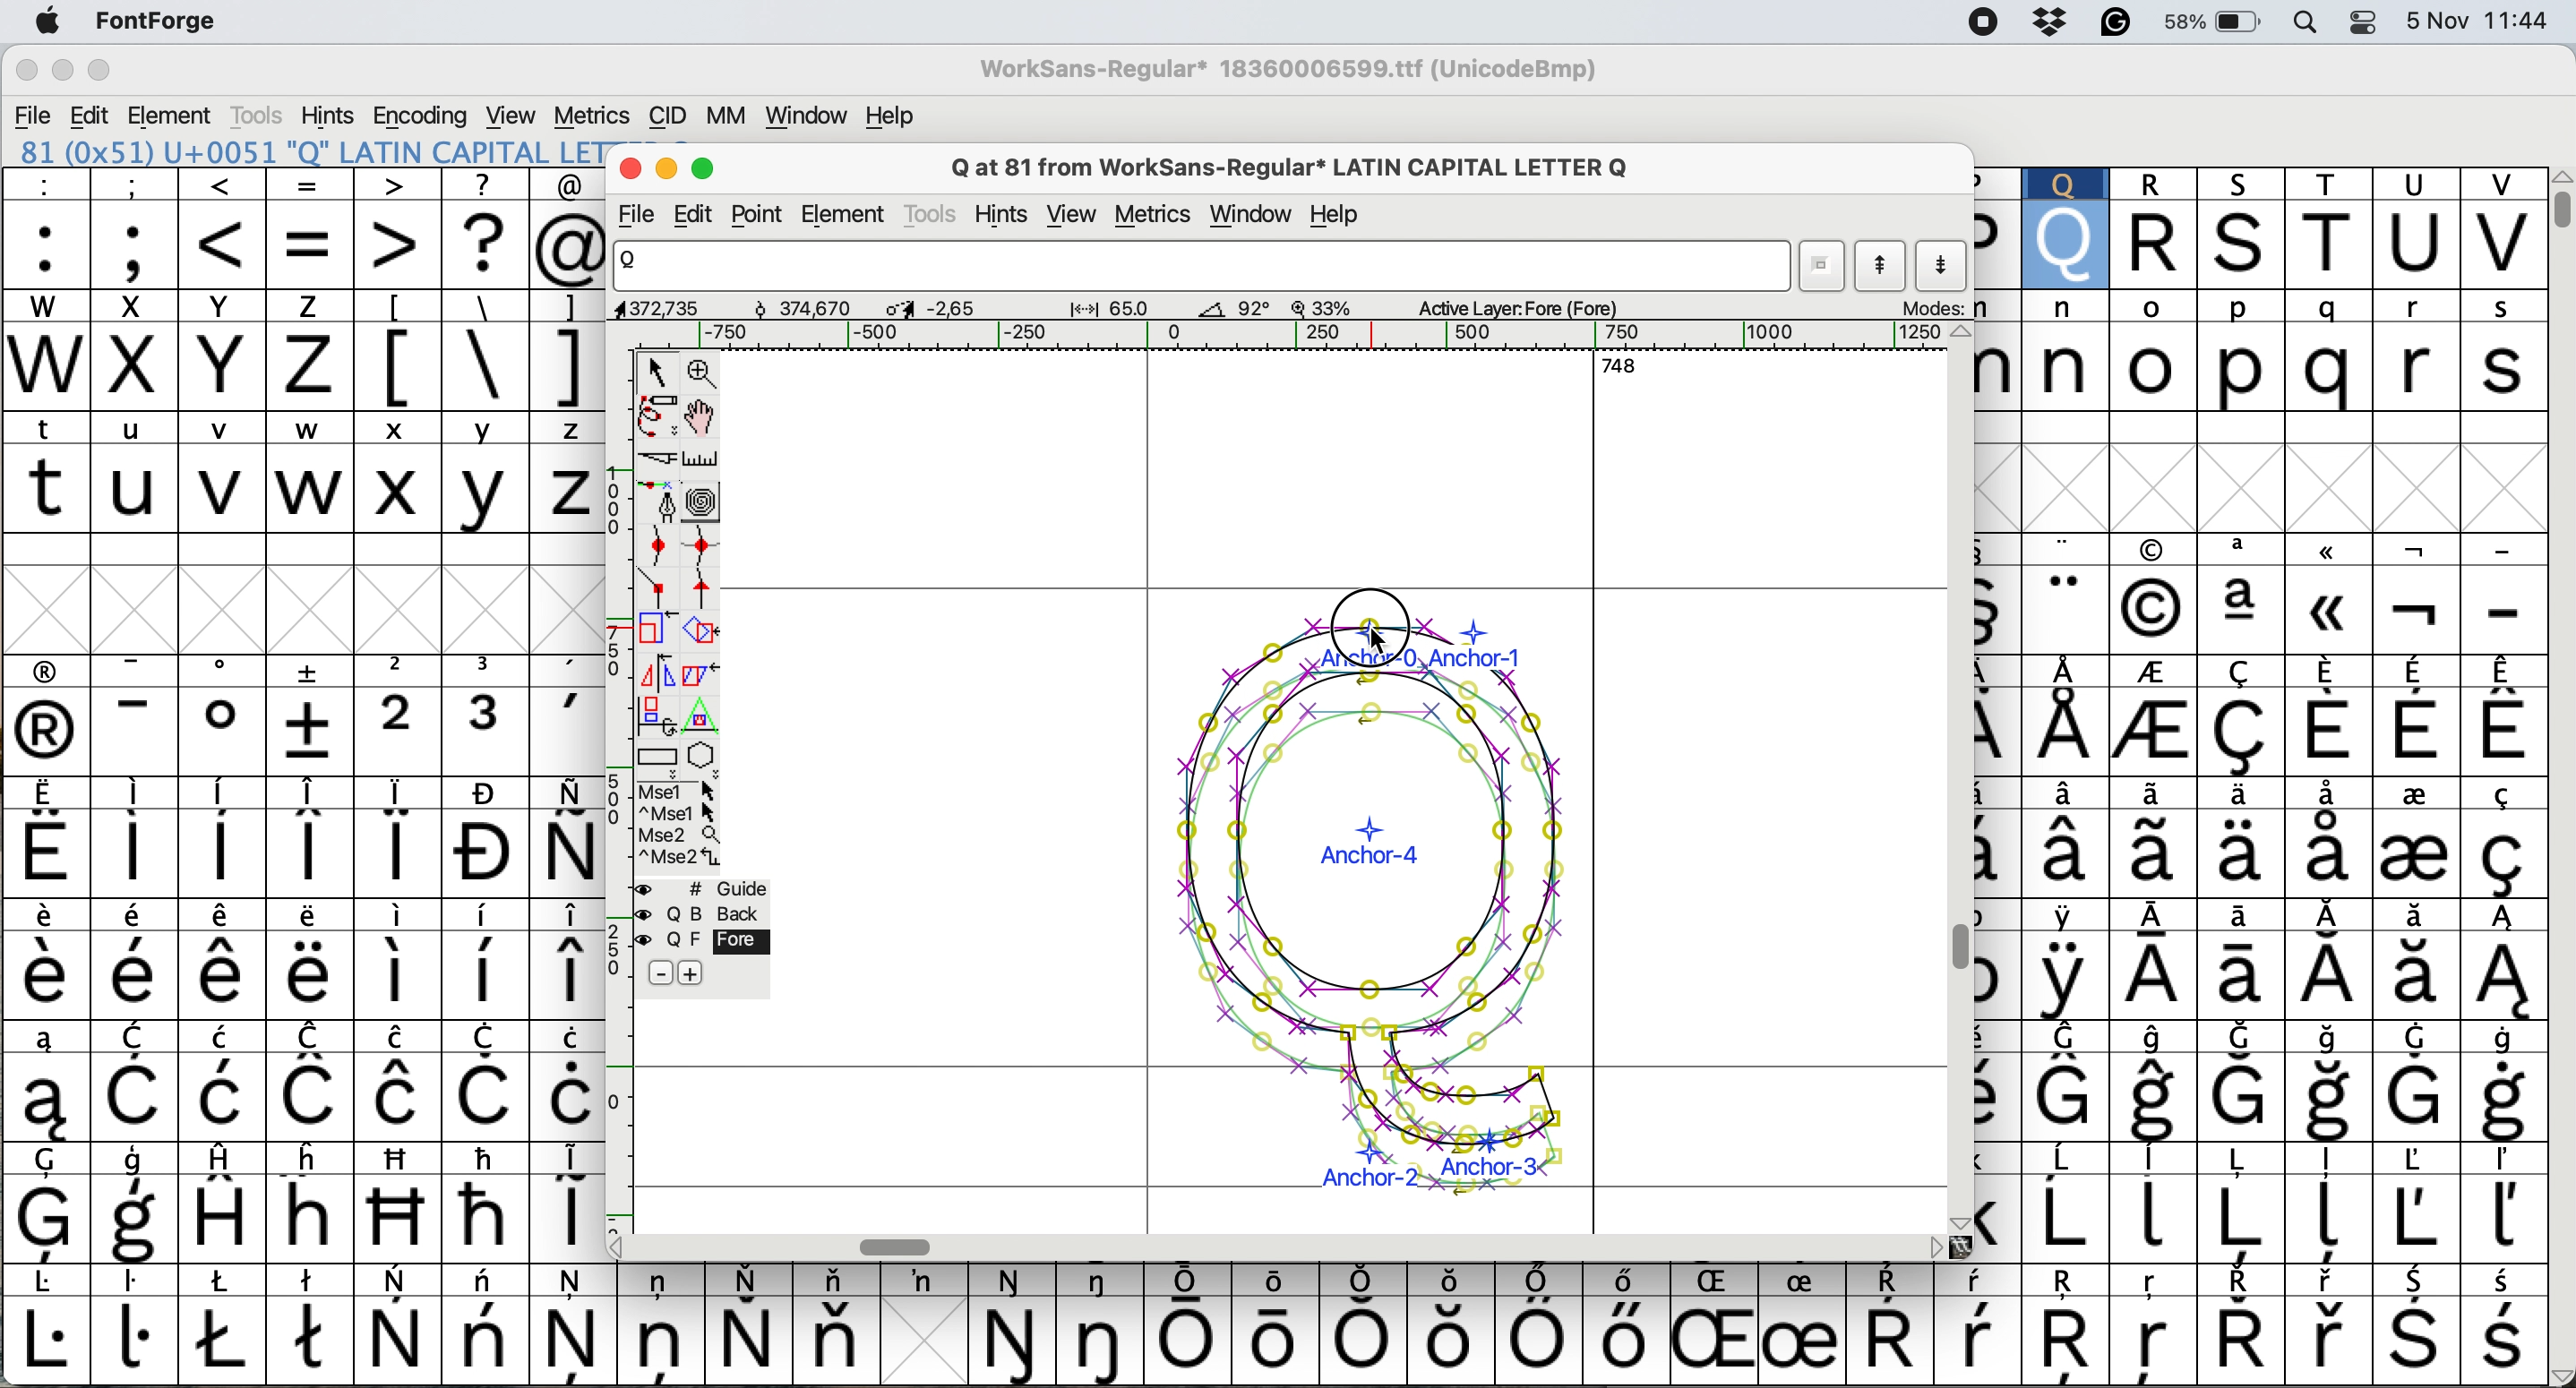 The image size is (2576, 1388). What do you see at coordinates (659, 419) in the screenshot?
I see `draw freehand scale` at bounding box center [659, 419].